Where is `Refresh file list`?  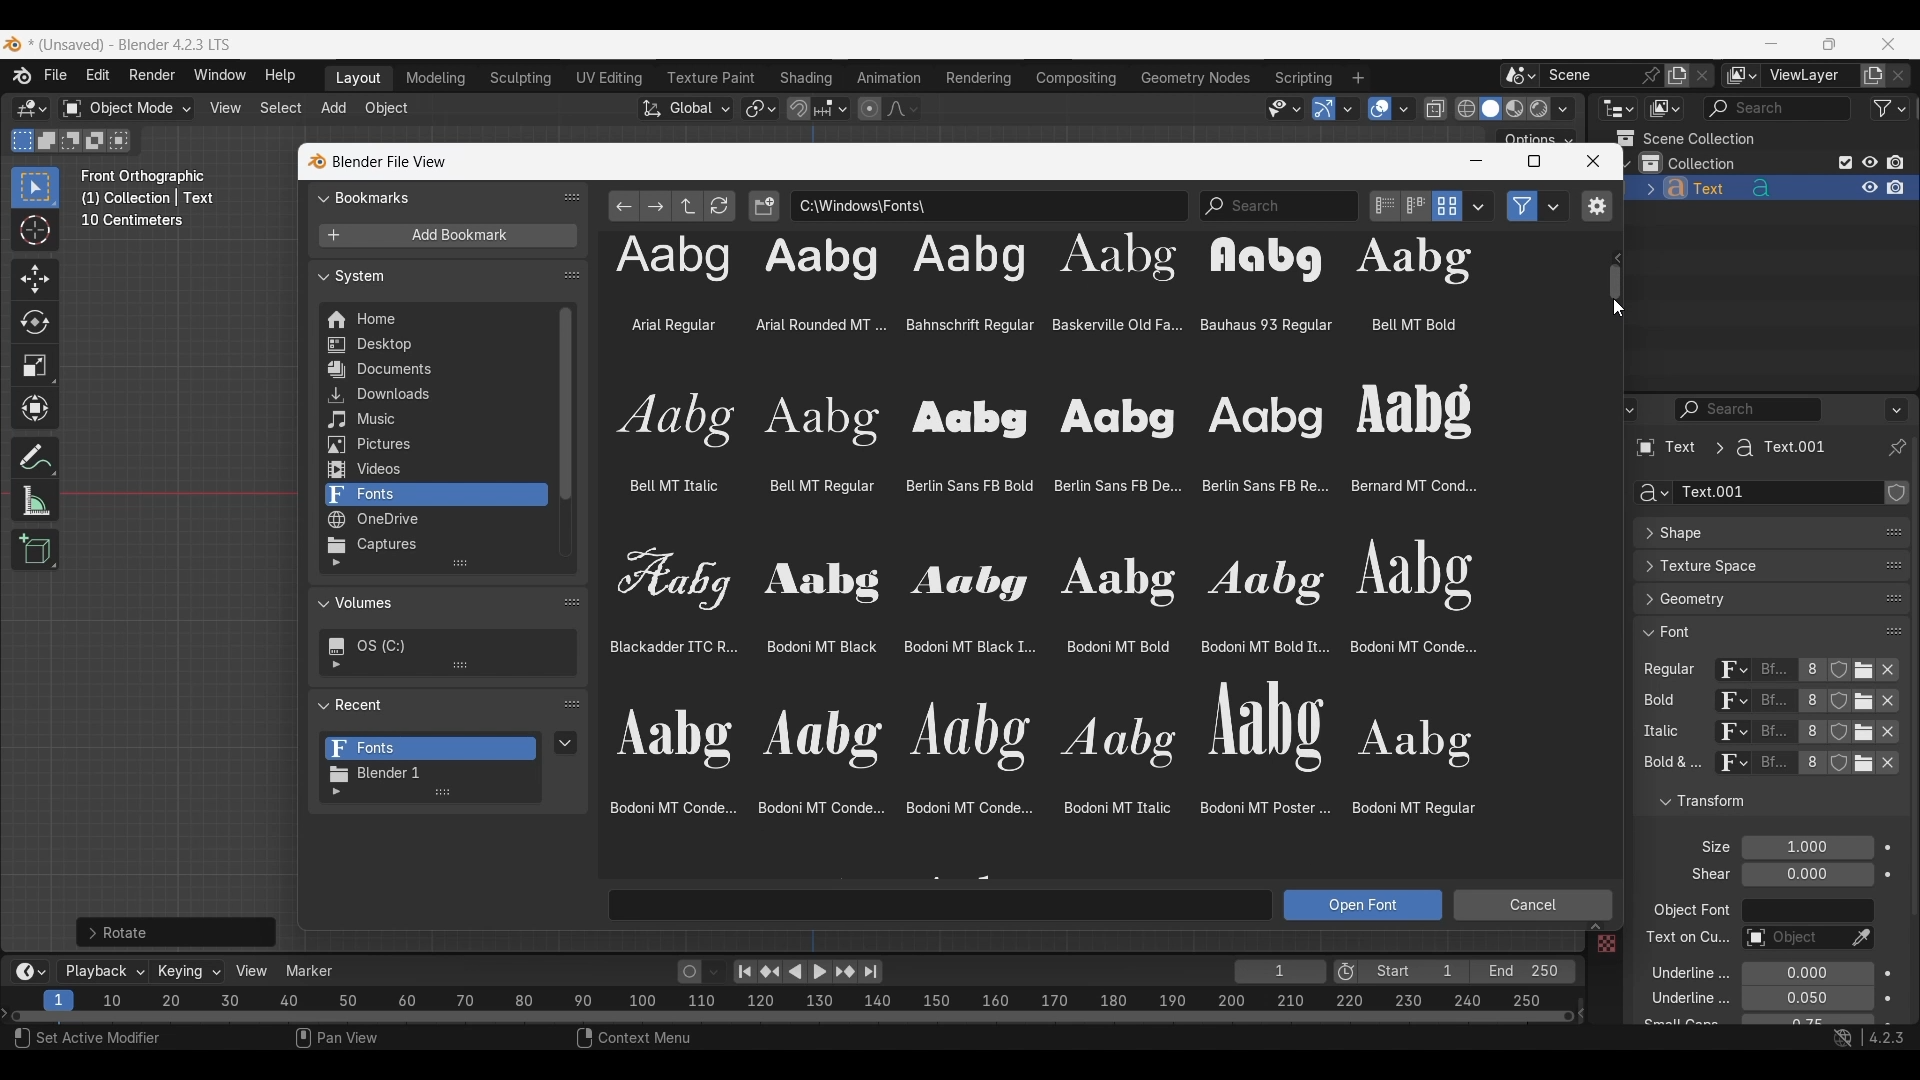
Refresh file list is located at coordinates (720, 206).